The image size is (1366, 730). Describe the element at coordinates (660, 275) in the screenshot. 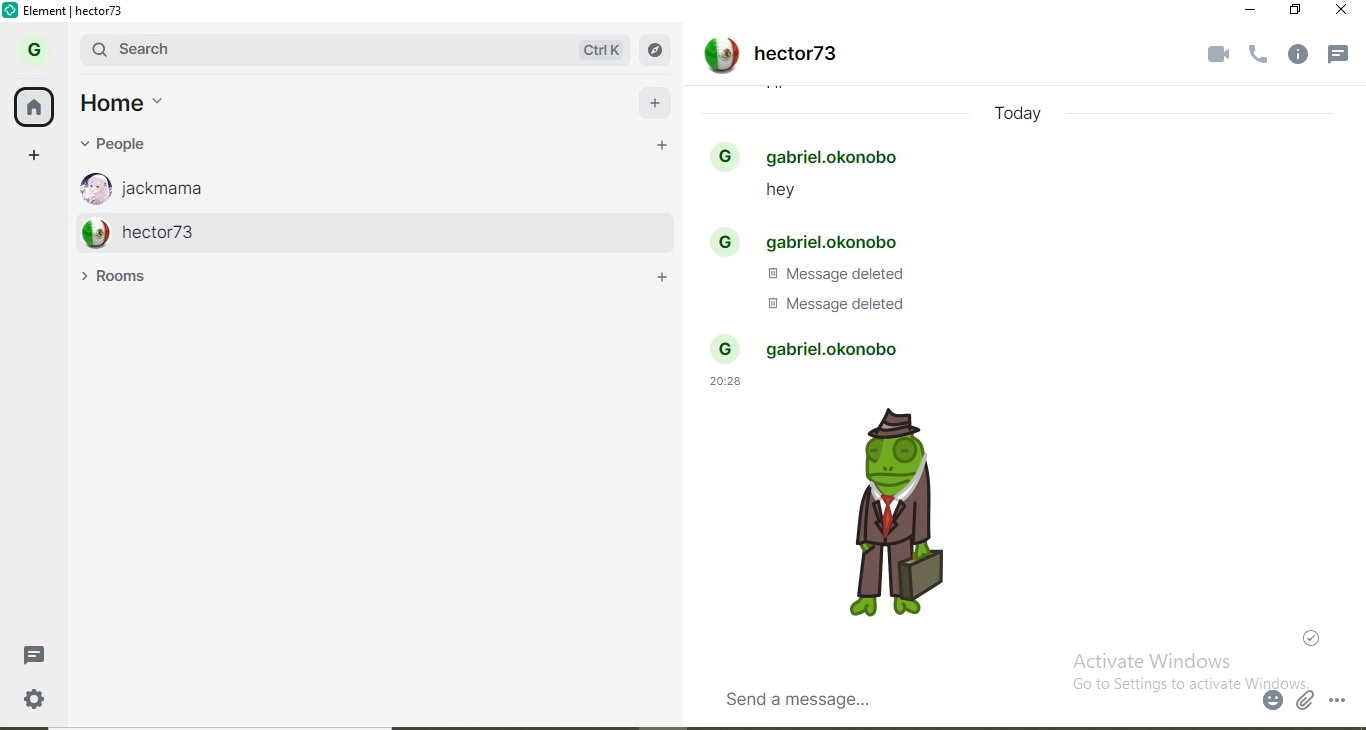

I see `ADD ROOM` at that location.